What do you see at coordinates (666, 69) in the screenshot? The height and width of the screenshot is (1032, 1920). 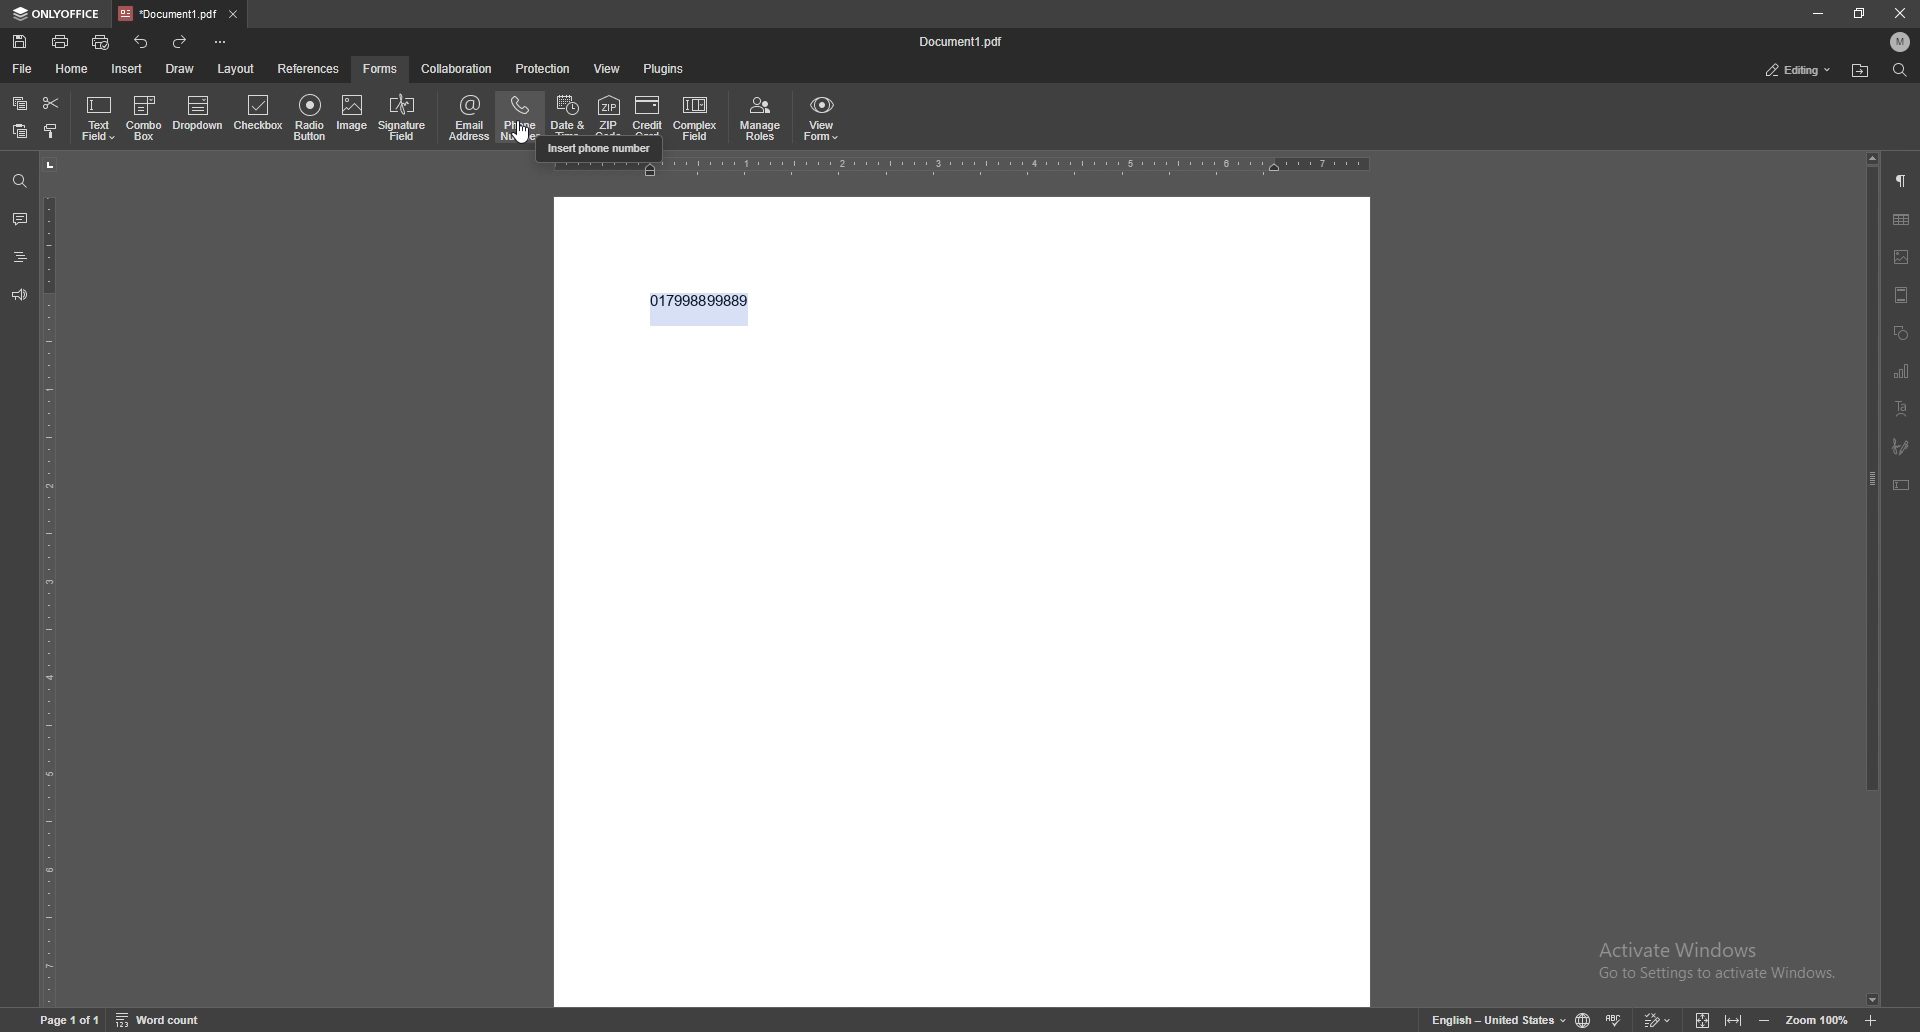 I see `plugins` at bounding box center [666, 69].